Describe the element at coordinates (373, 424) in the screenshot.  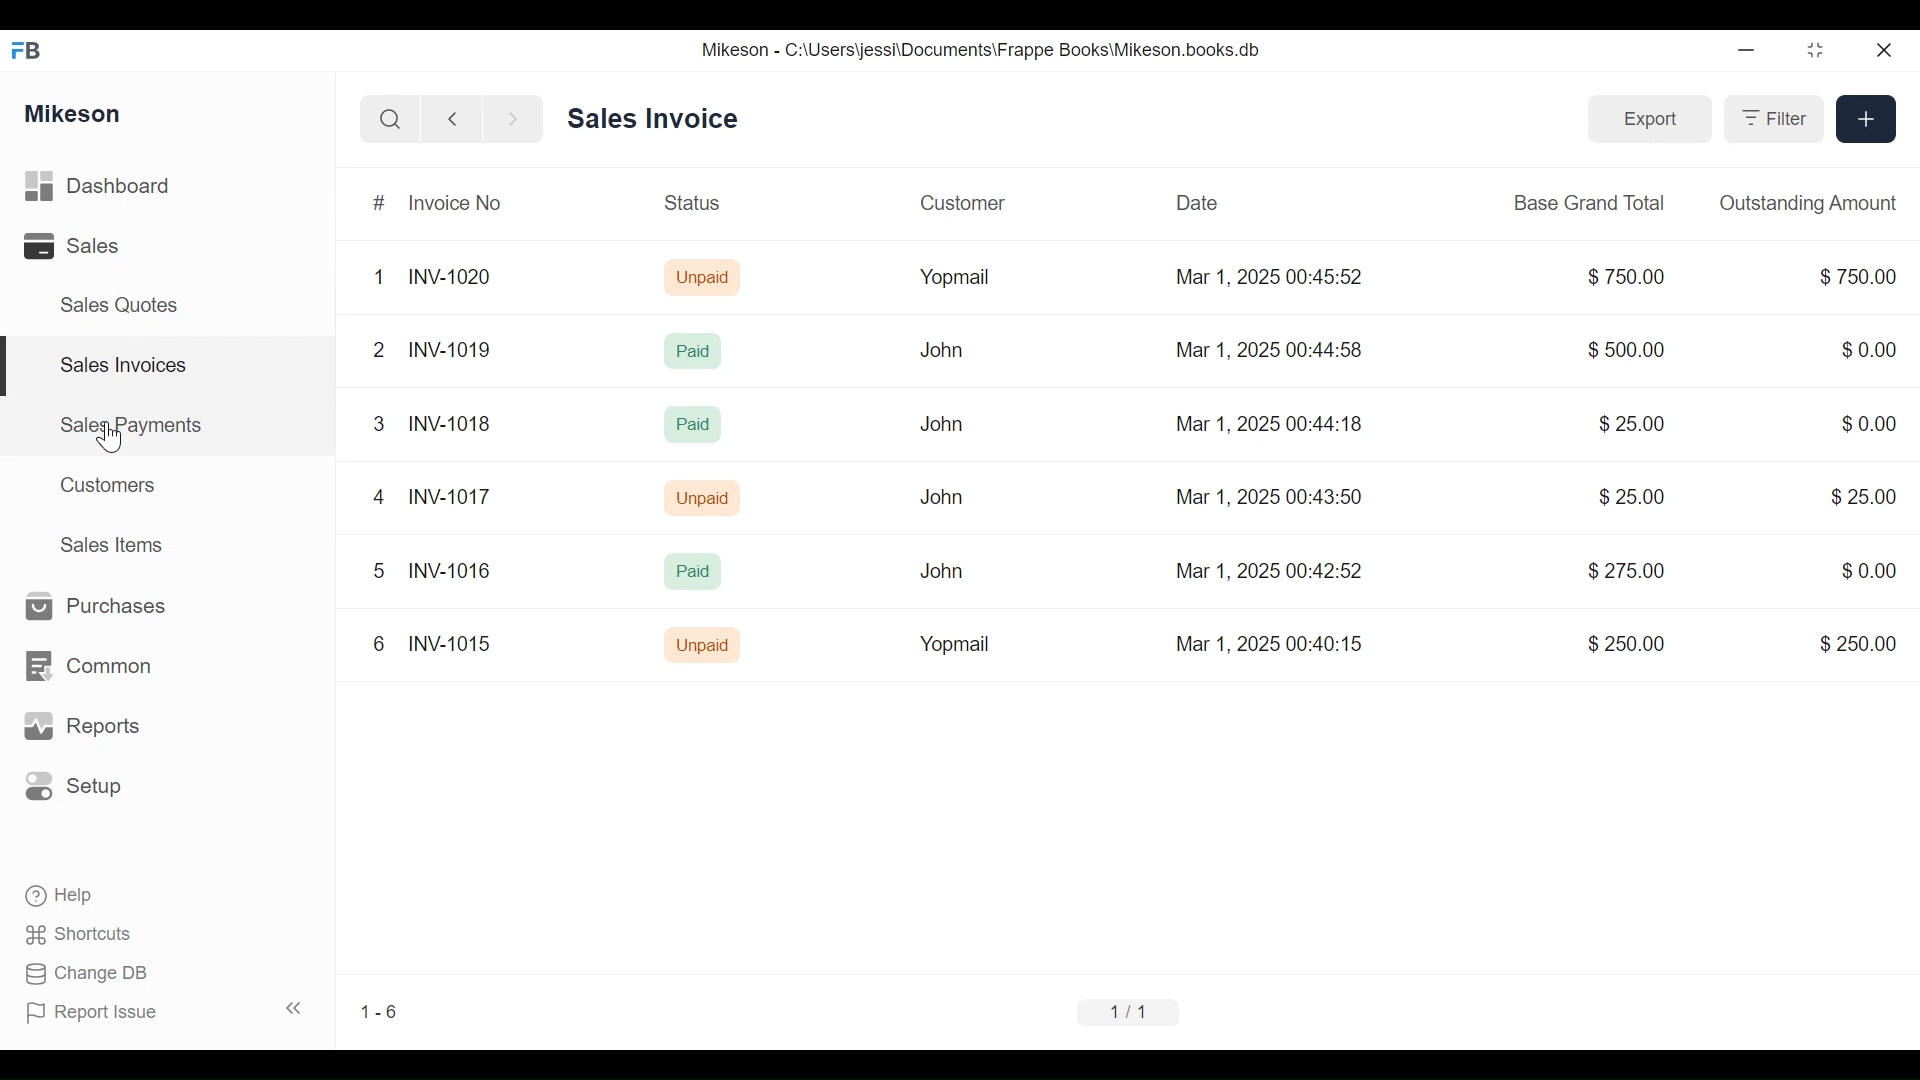
I see `3` at that location.